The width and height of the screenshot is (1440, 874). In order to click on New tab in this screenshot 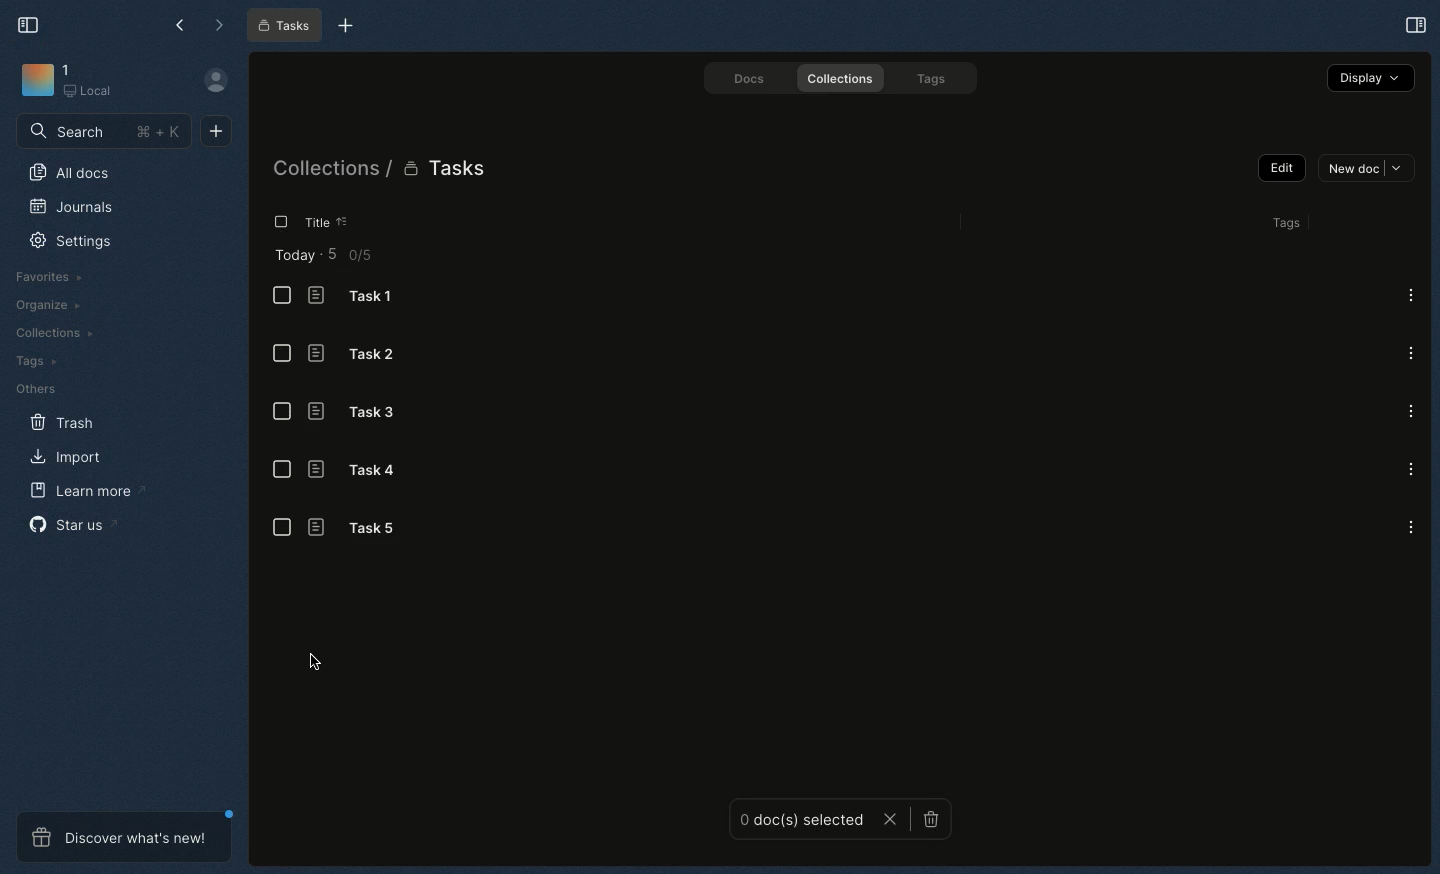, I will do `click(346, 27)`.